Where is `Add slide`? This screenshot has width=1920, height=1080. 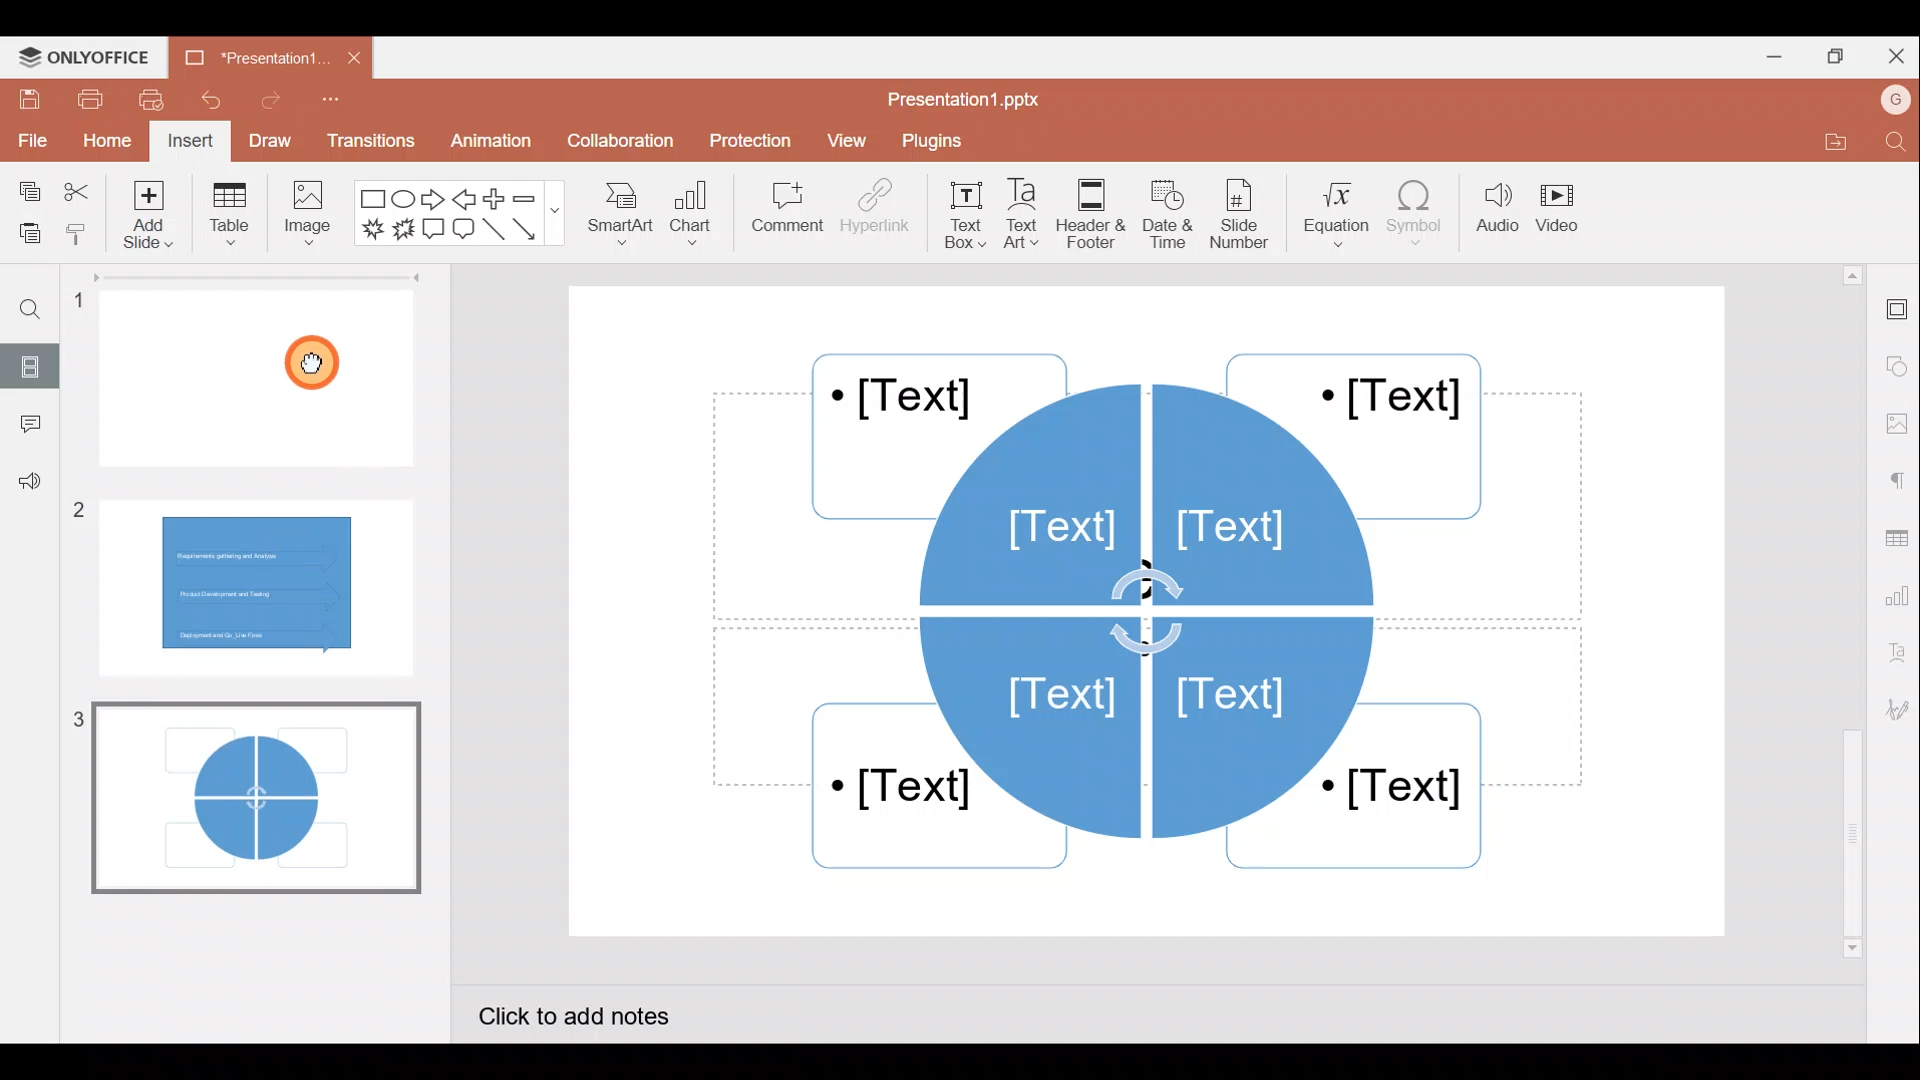 Add slide is located at coordinates (144, 218).